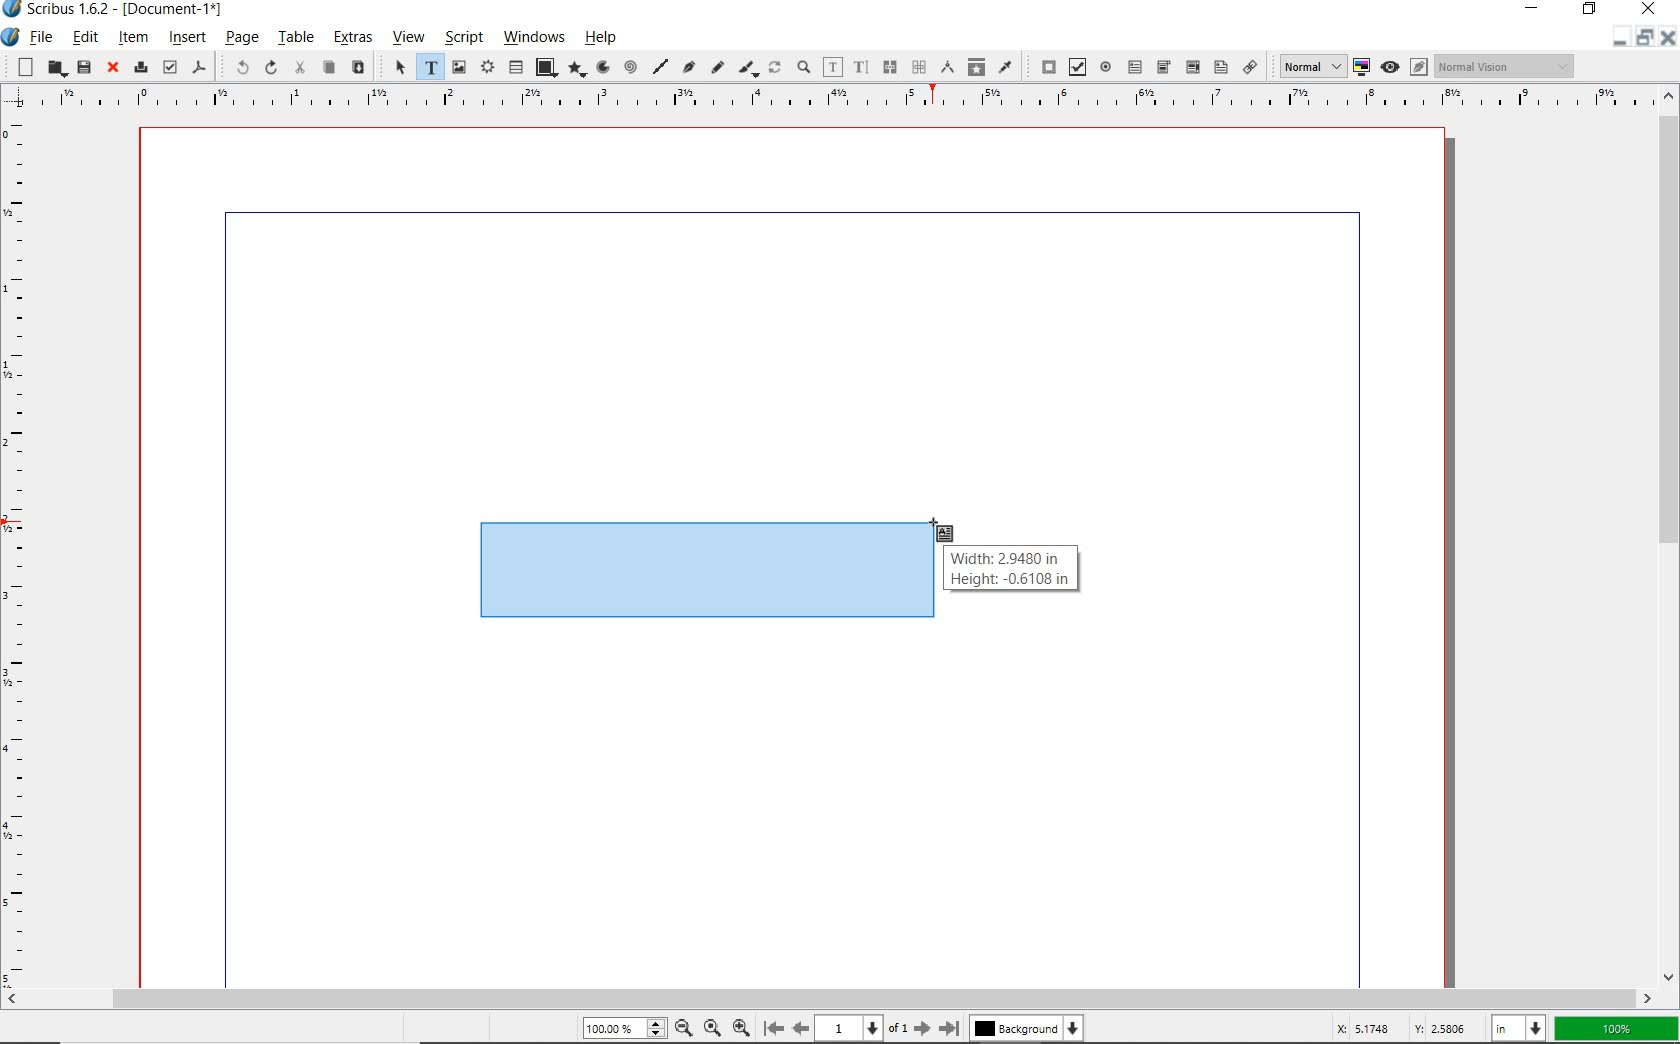 The image size is (1680, 1044). Describe the element at coordinates (429, 68) in the screenshot. I see `text frame` at that location.